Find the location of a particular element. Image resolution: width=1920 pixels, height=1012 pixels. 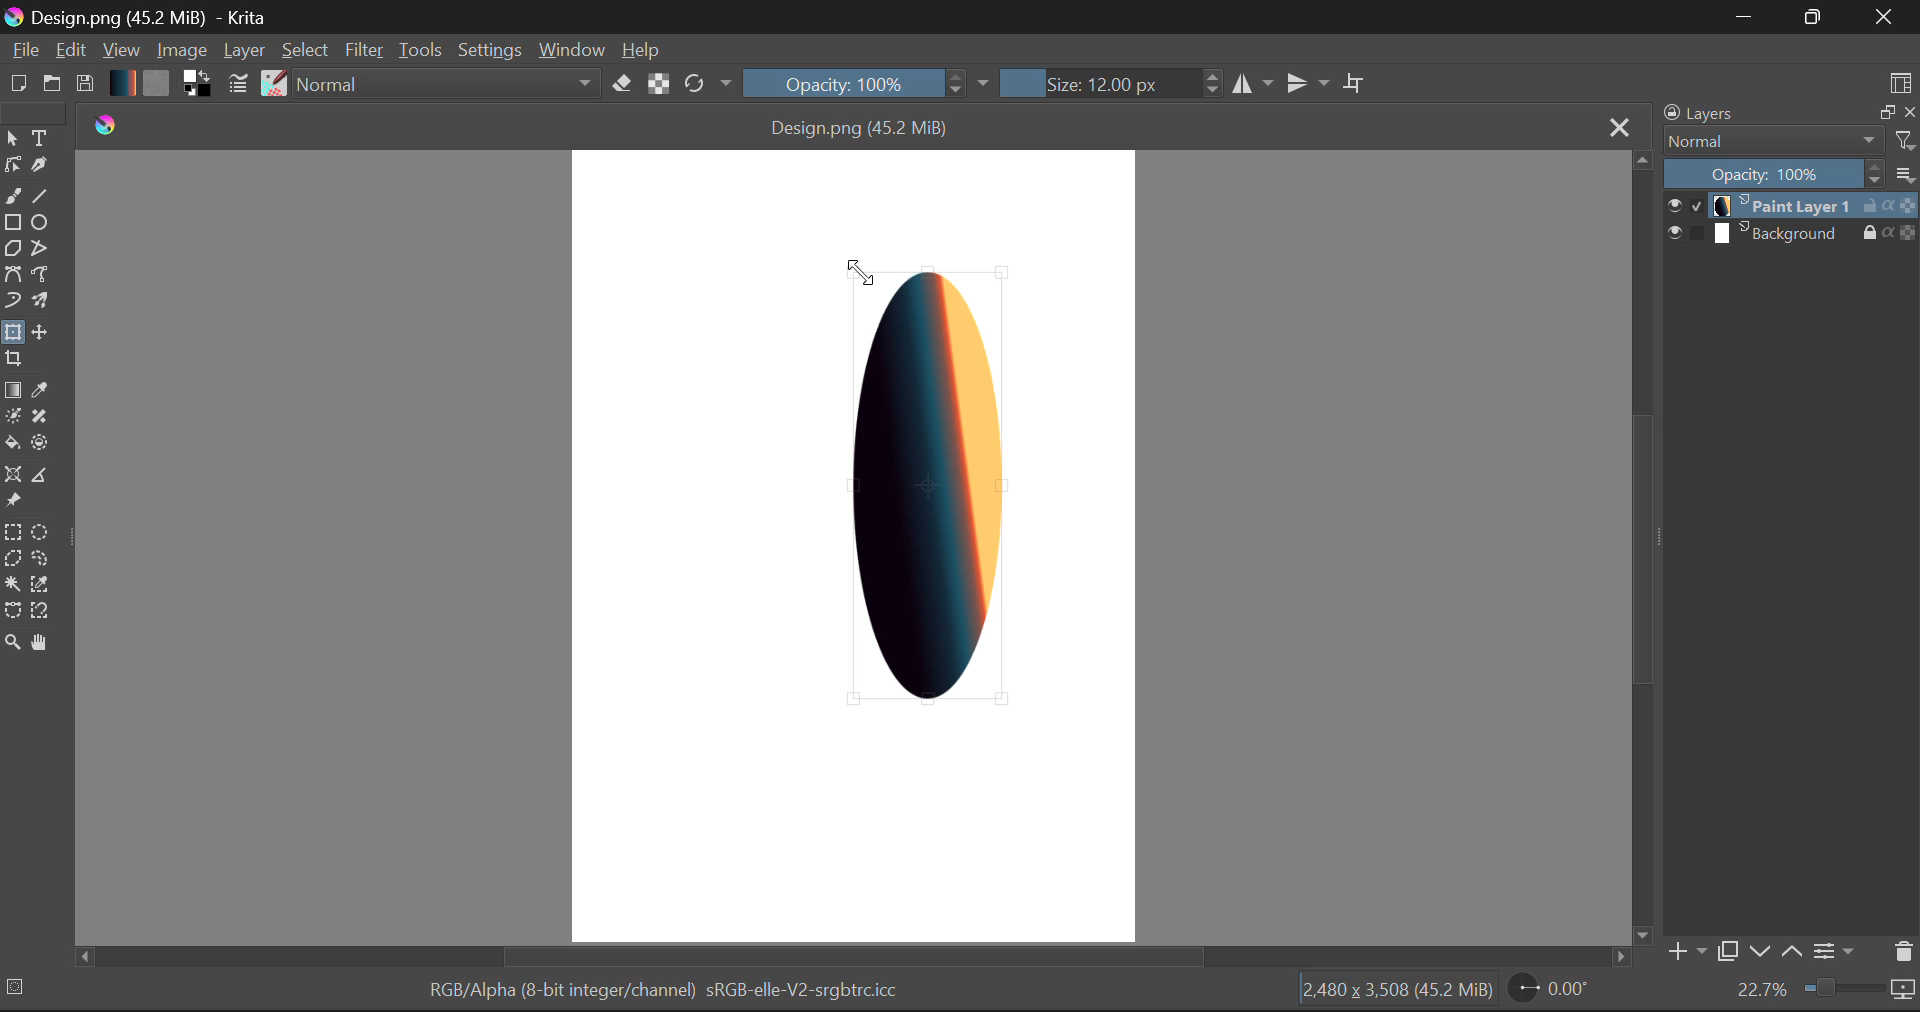

Multibrush Tool is located at coordinates (38, 301).